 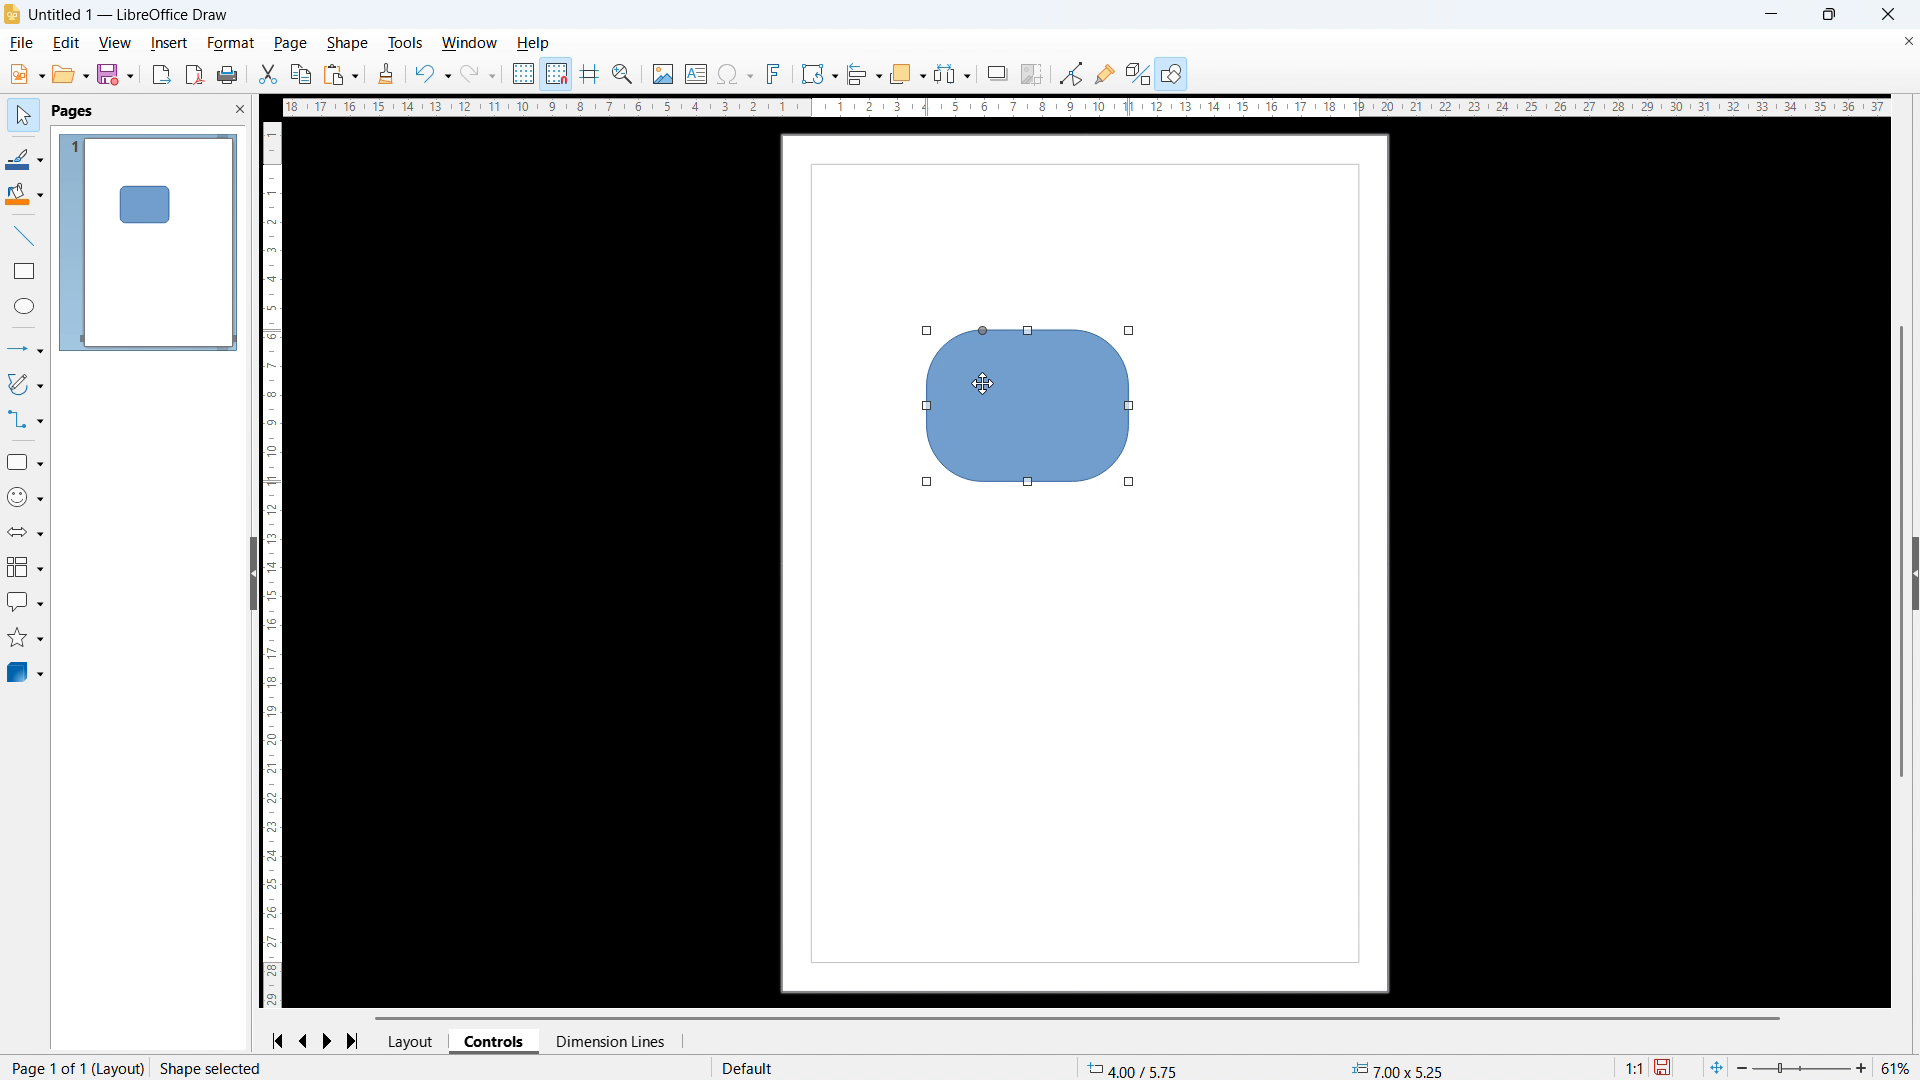 What do you see at coordinates (1902, 551) in the screenshot?
I see `Vertical scroll bar ` at bounding box center [1902, 551].